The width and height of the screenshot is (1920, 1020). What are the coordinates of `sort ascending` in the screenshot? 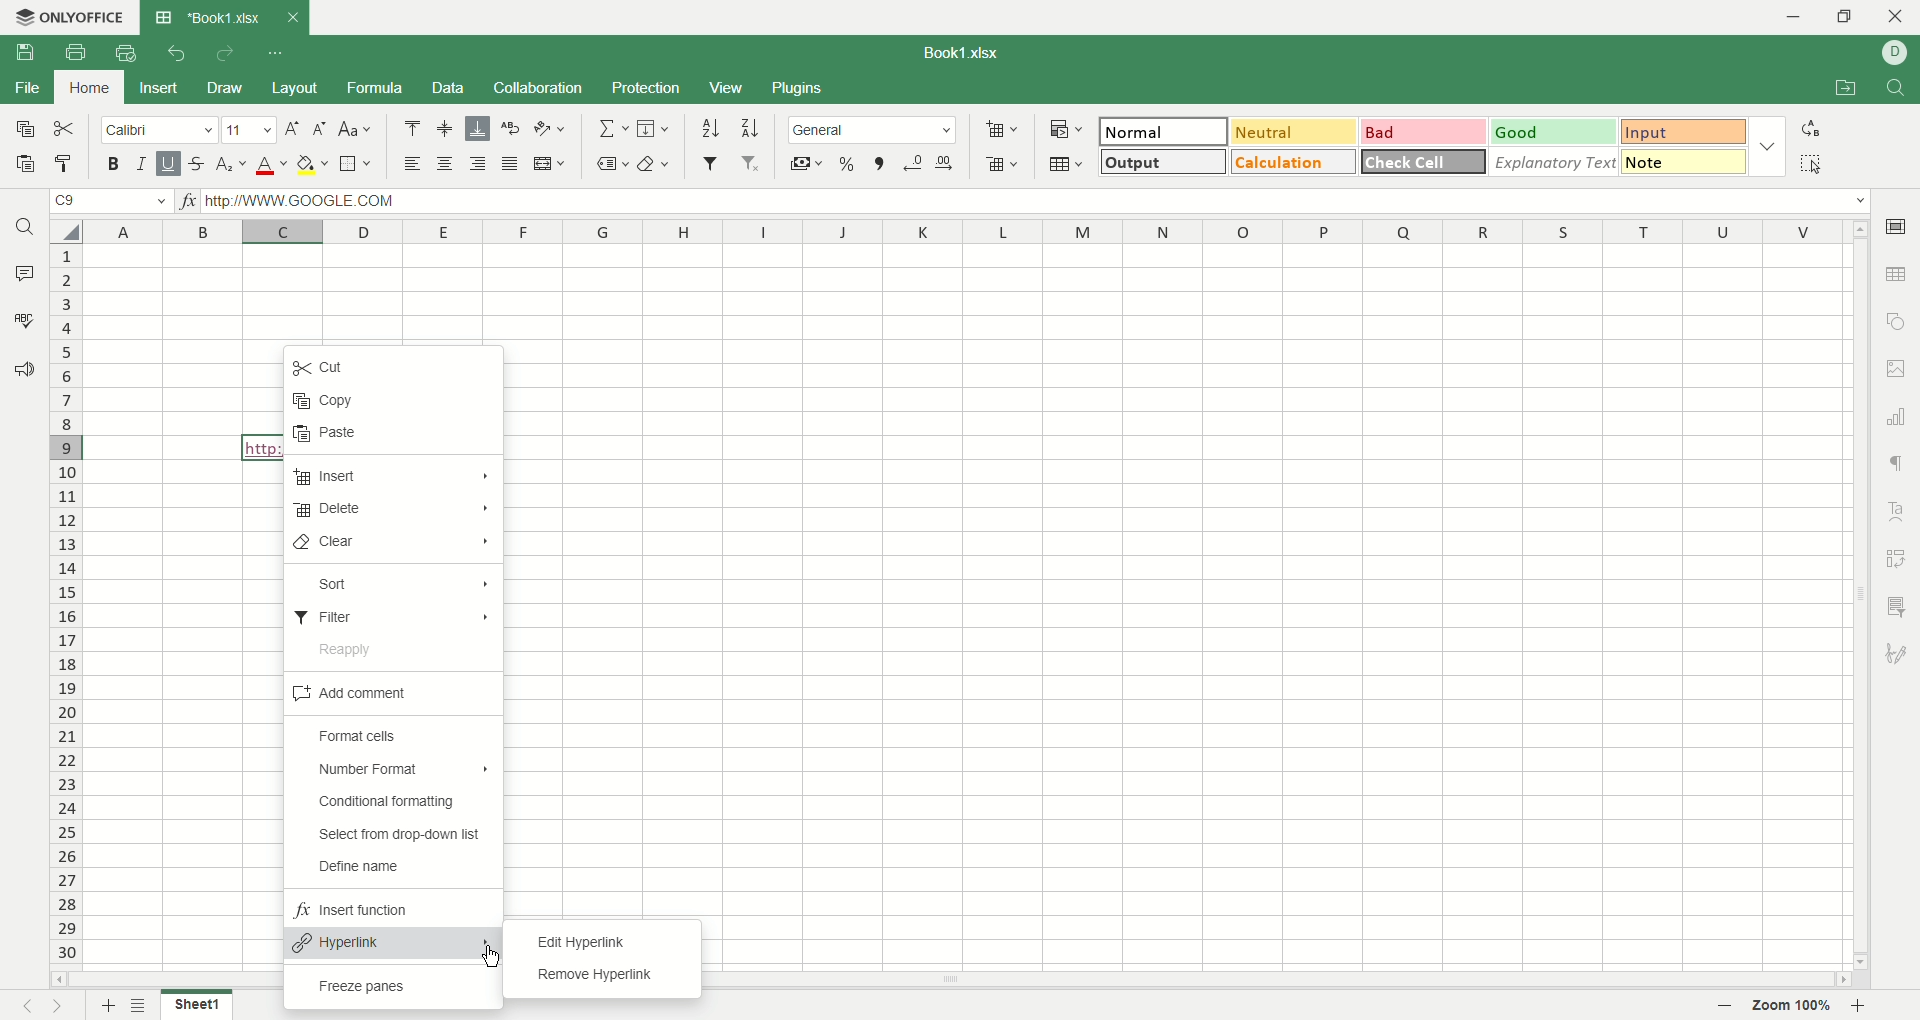 It's located at (710, 127).